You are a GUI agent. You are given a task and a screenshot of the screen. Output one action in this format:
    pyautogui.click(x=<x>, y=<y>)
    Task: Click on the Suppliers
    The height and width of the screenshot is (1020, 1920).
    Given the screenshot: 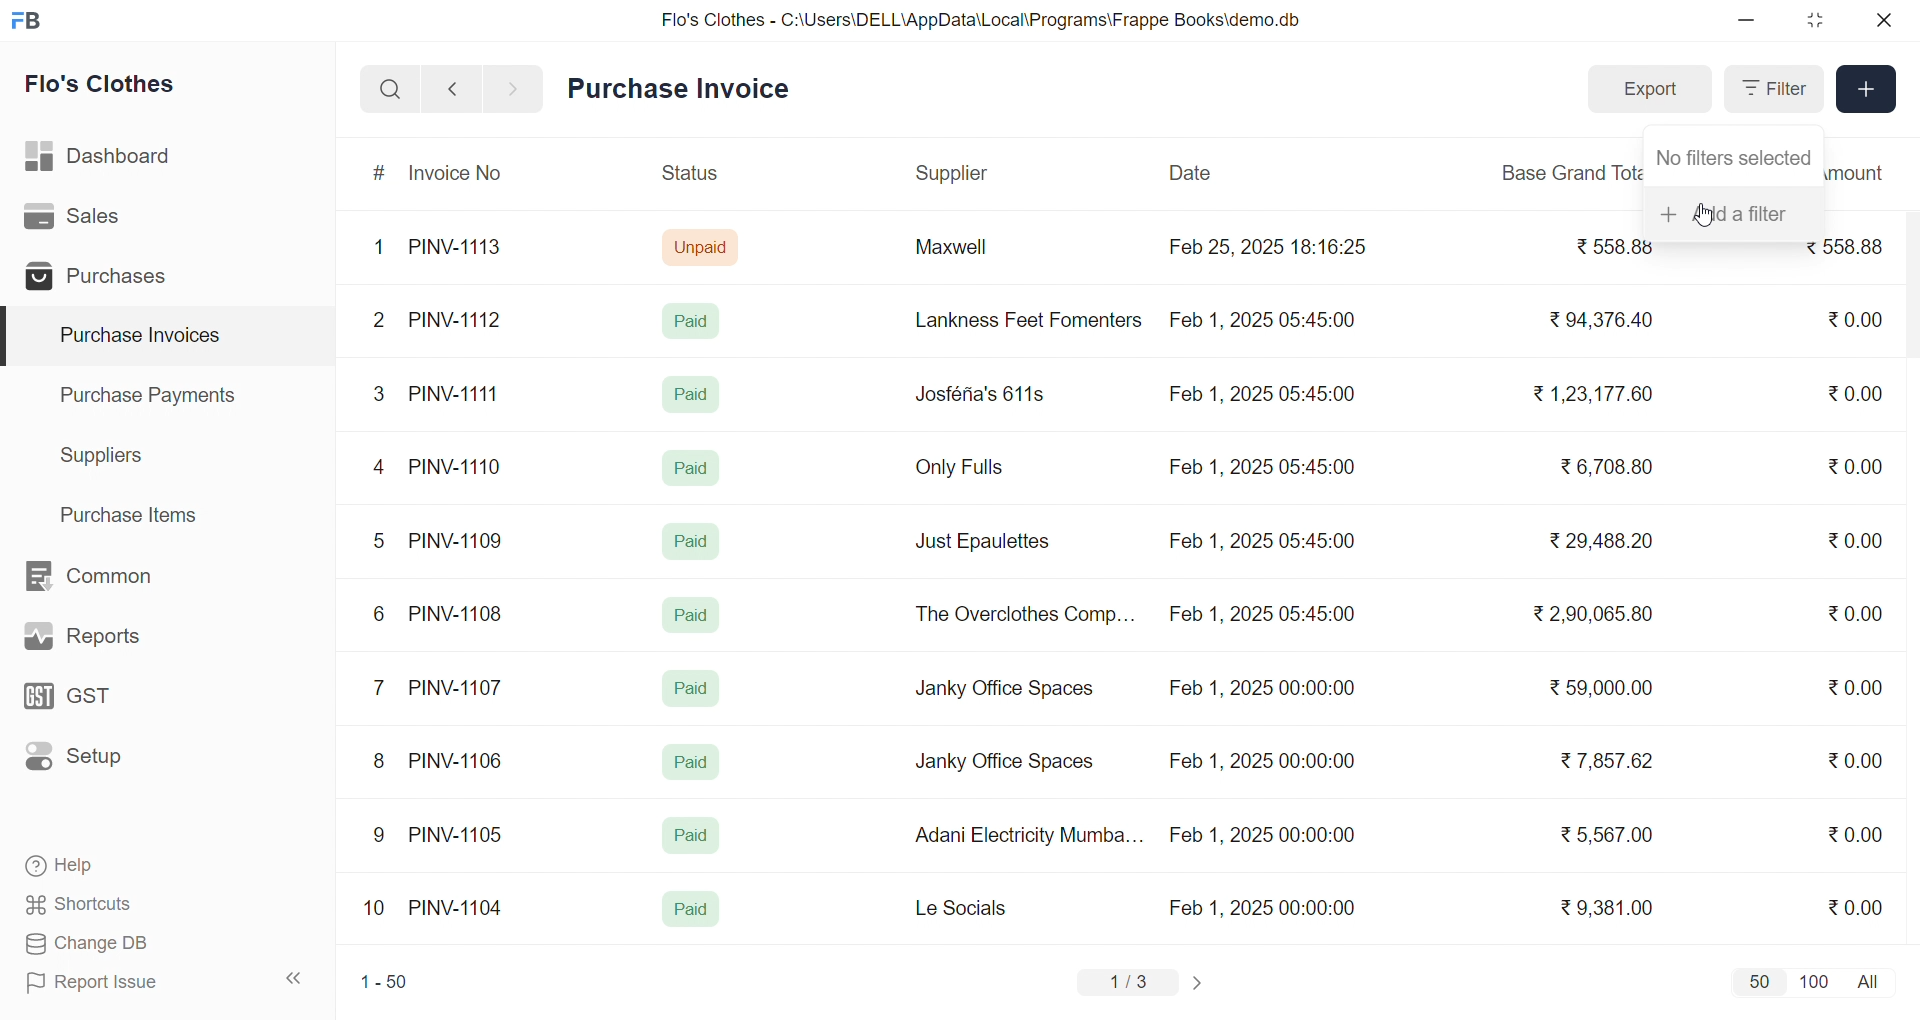 What is the action you would take?
    pyautogui.click(x=106, y=455)
    